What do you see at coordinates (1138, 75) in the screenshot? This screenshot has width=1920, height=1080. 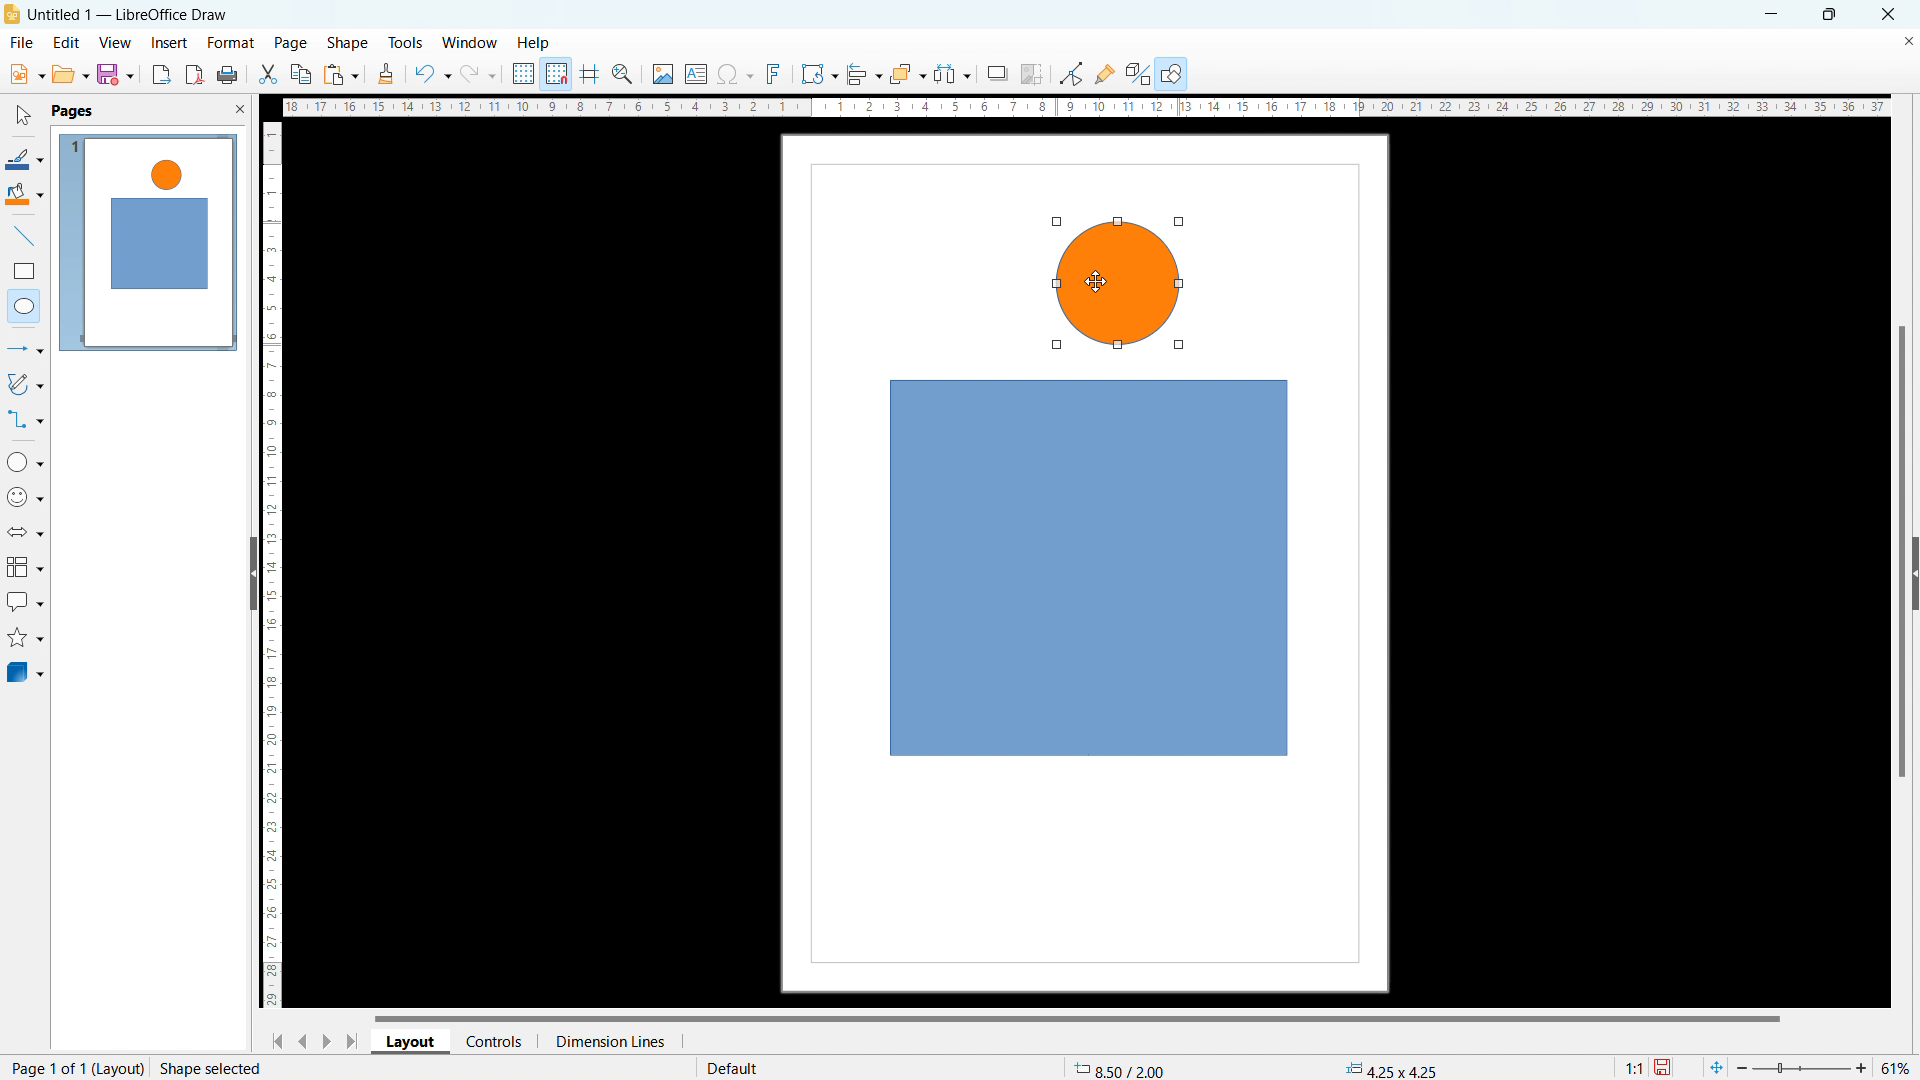 I see `show extrusion` at bounding box center [1138, 75].